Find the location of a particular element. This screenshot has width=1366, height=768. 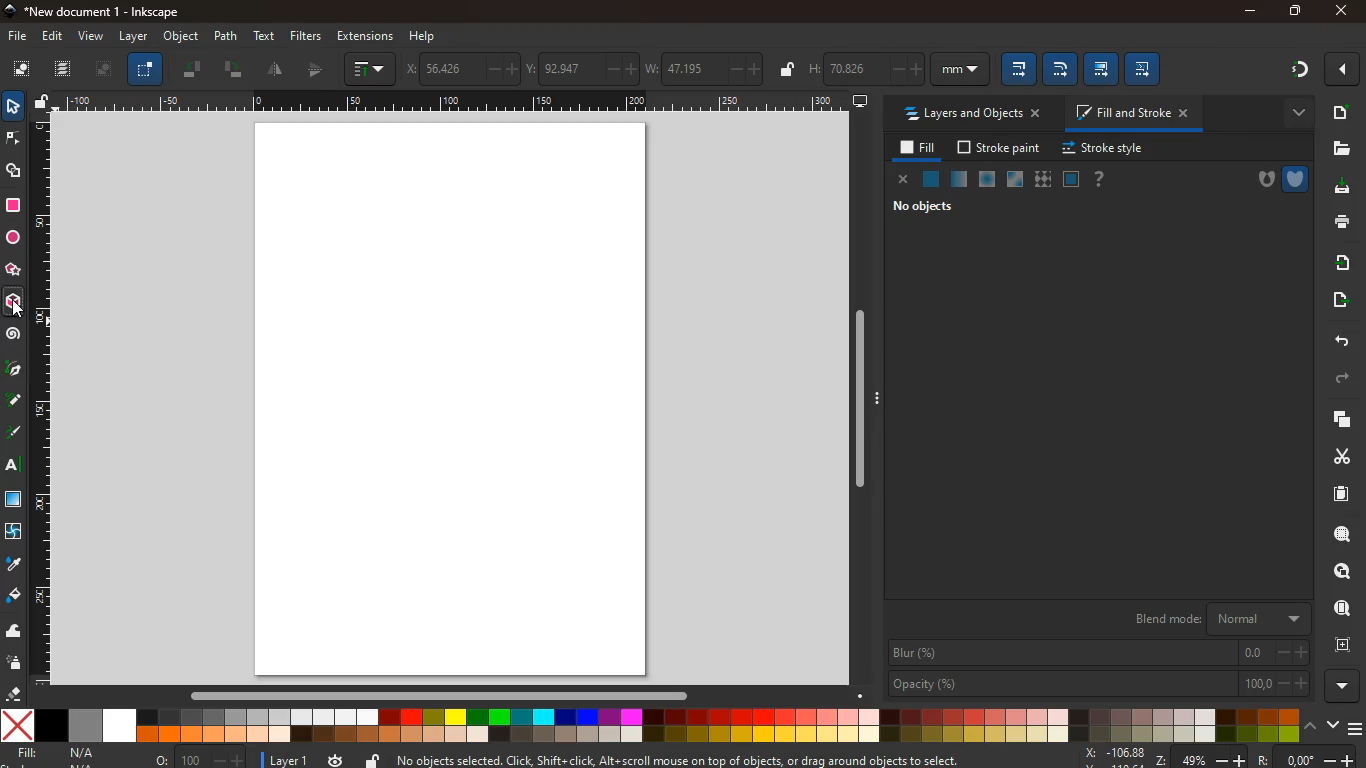

Scrollbar is located at coordinates (444, 694).